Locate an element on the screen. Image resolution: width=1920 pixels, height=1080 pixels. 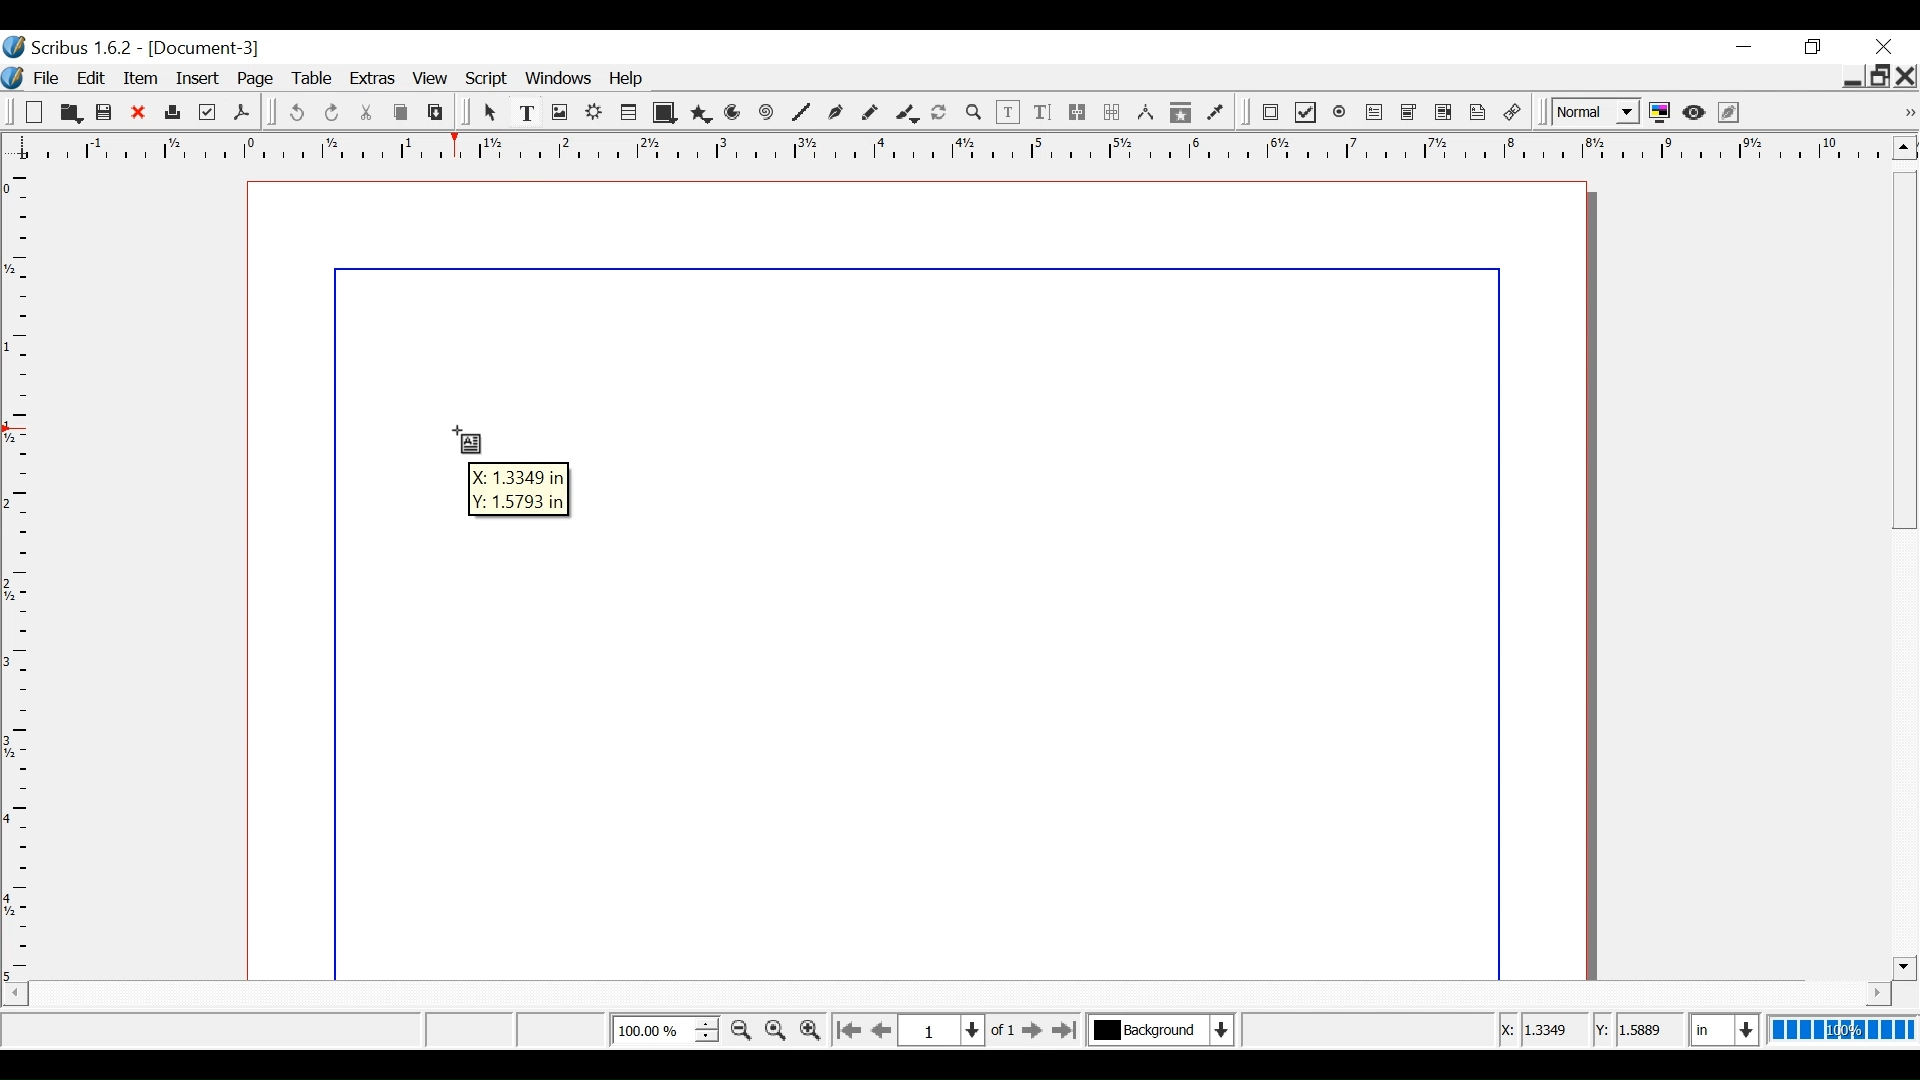
Coordinates is located at coordinates (520, 489).